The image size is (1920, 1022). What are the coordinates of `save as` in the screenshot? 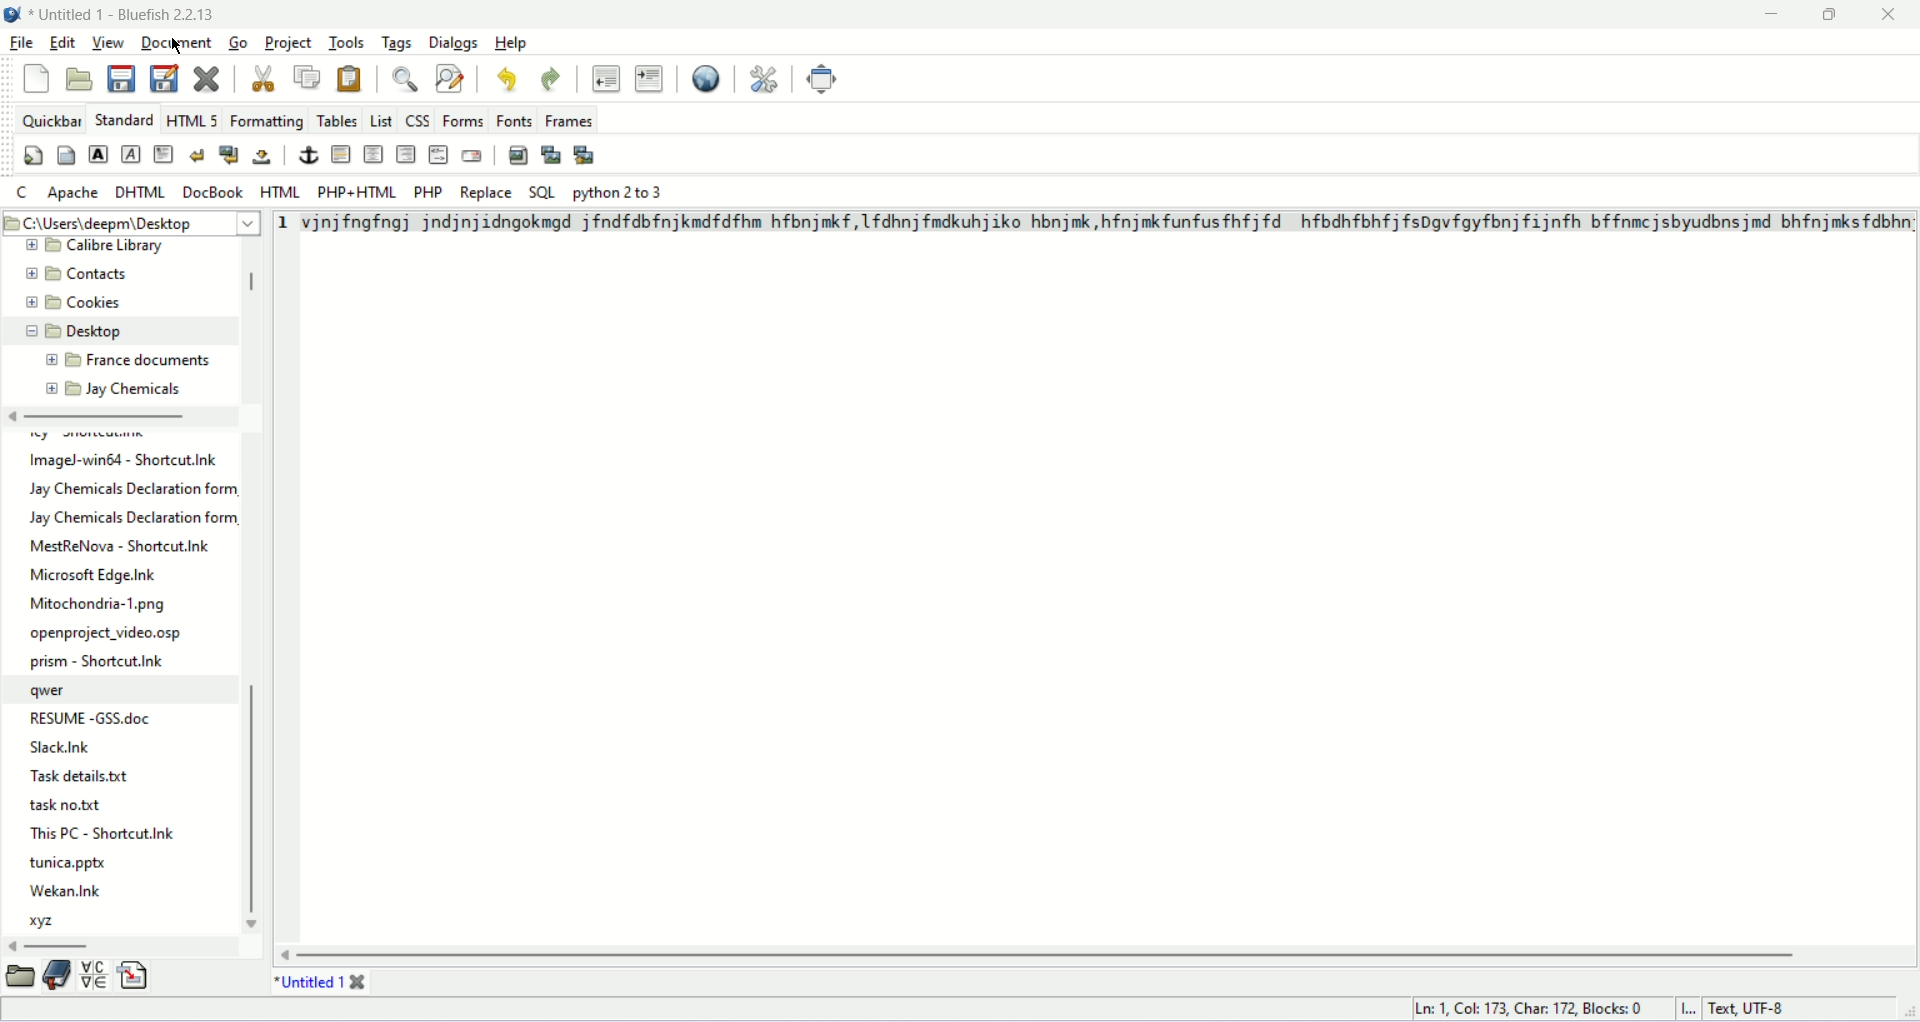 It's located at (164, 78).